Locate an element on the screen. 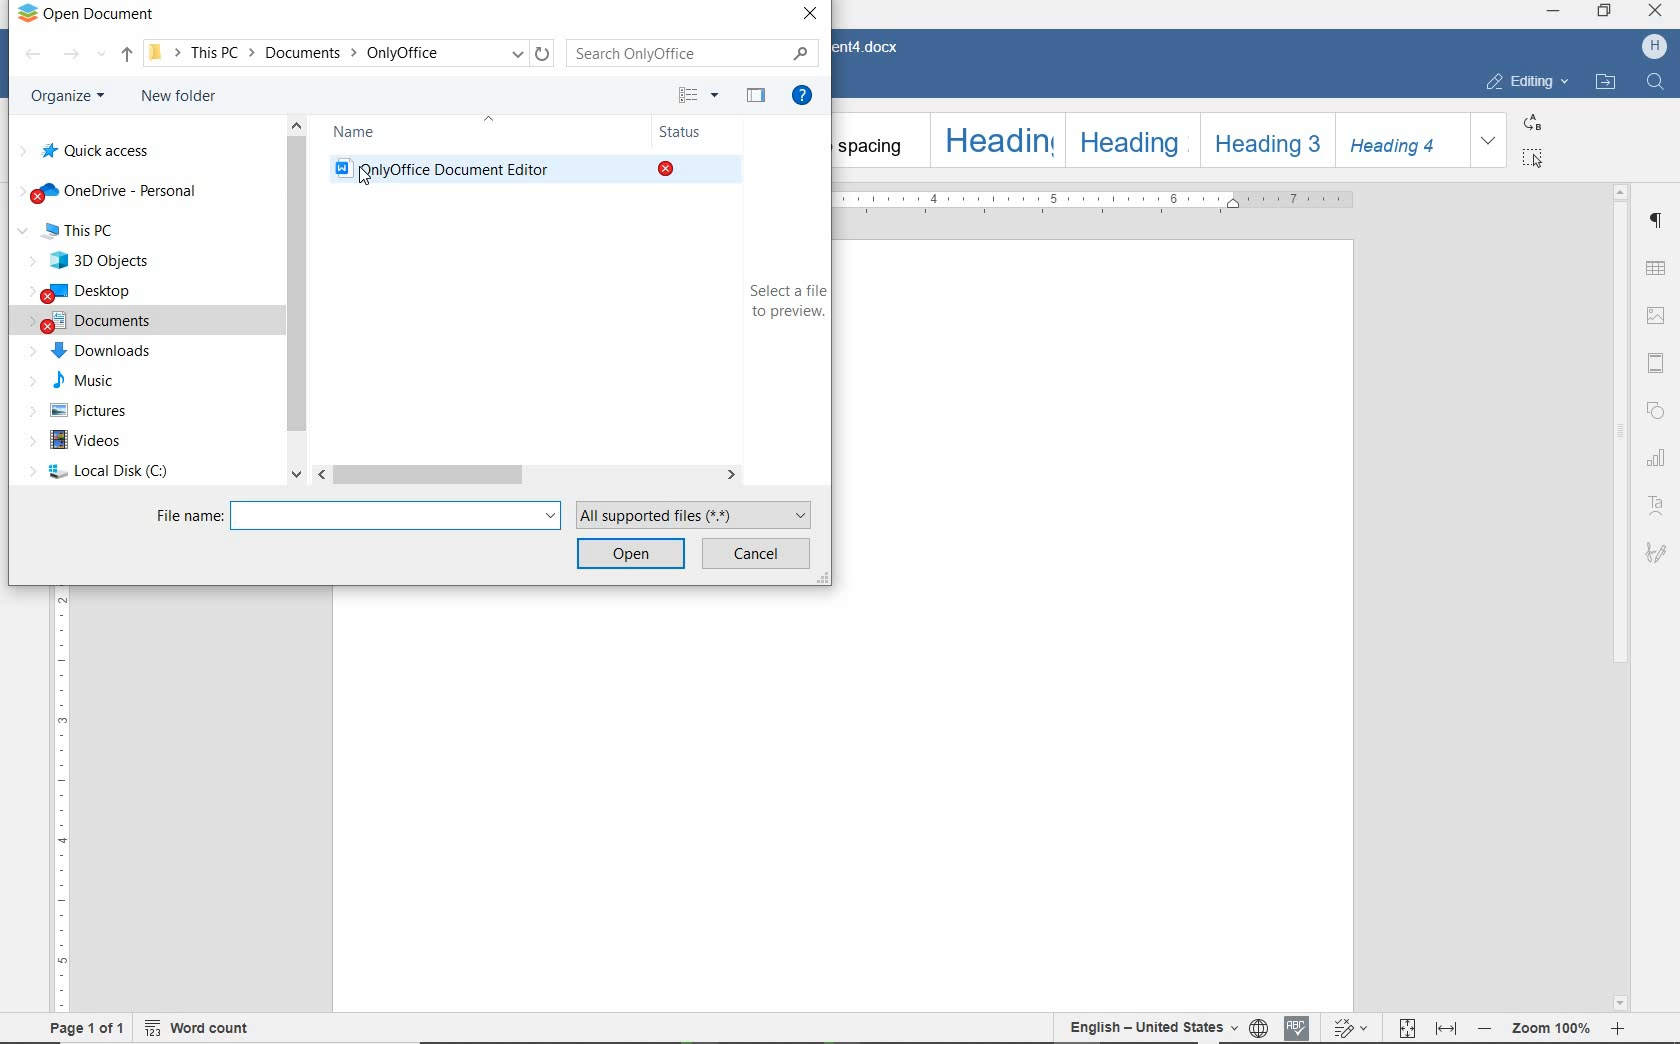  ruler is located at coordinates (1097, 200).